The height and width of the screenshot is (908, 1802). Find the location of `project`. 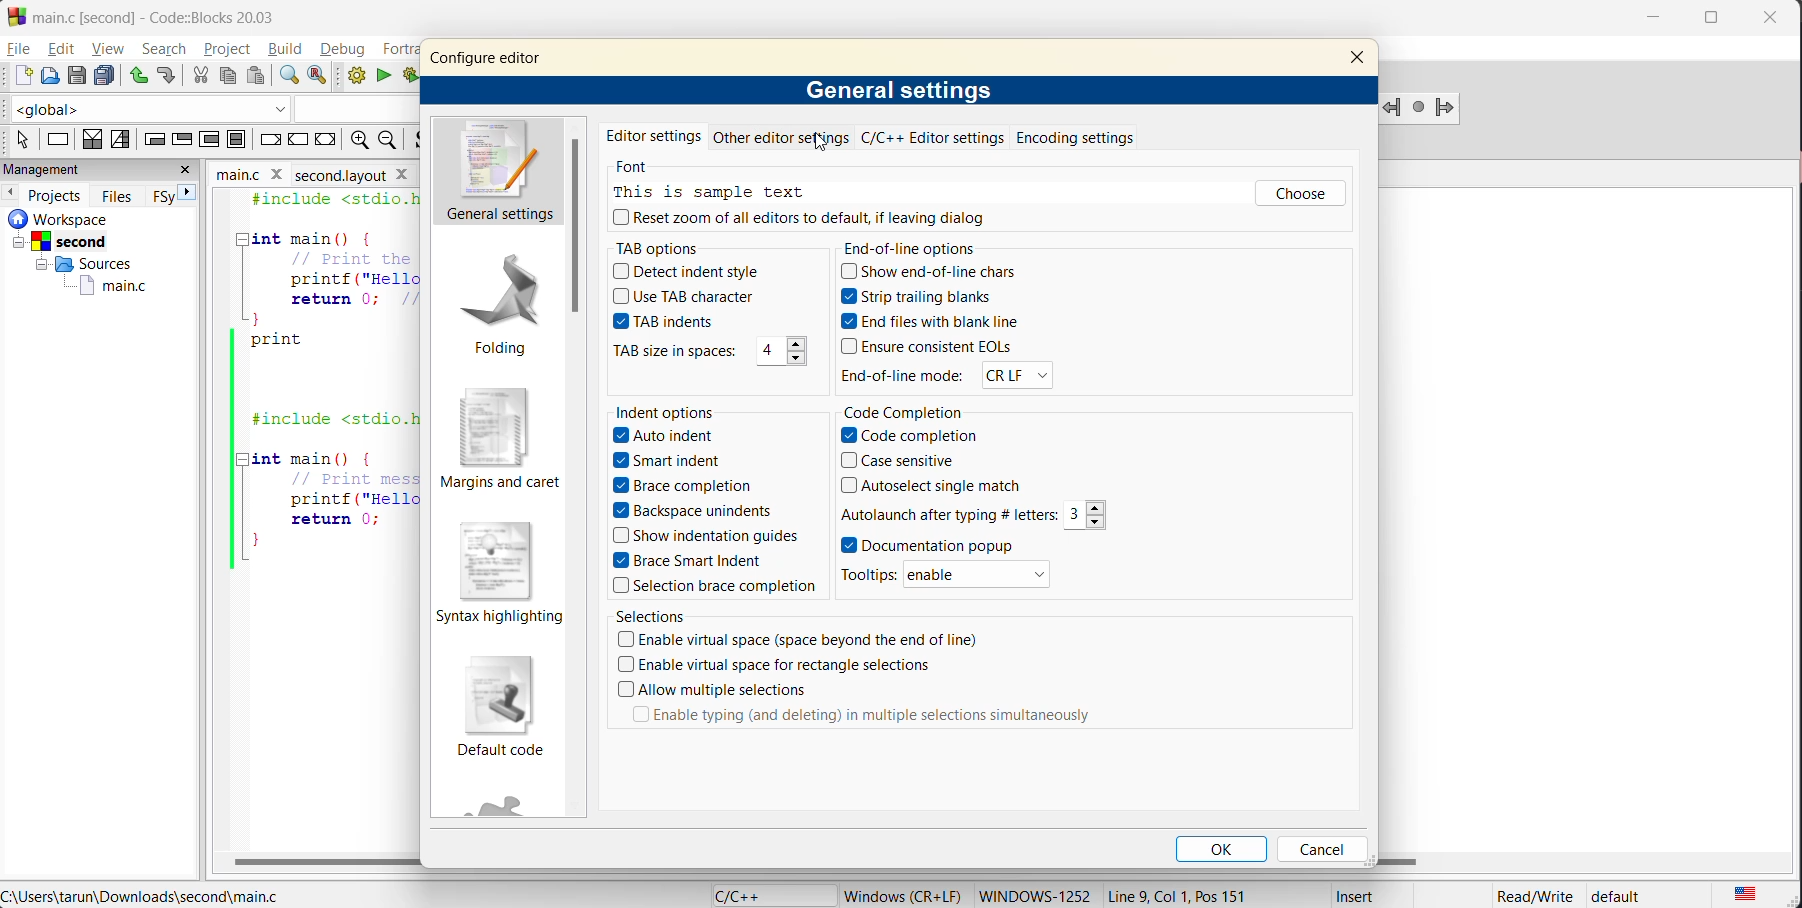

project is located at coordinates (227, 50).